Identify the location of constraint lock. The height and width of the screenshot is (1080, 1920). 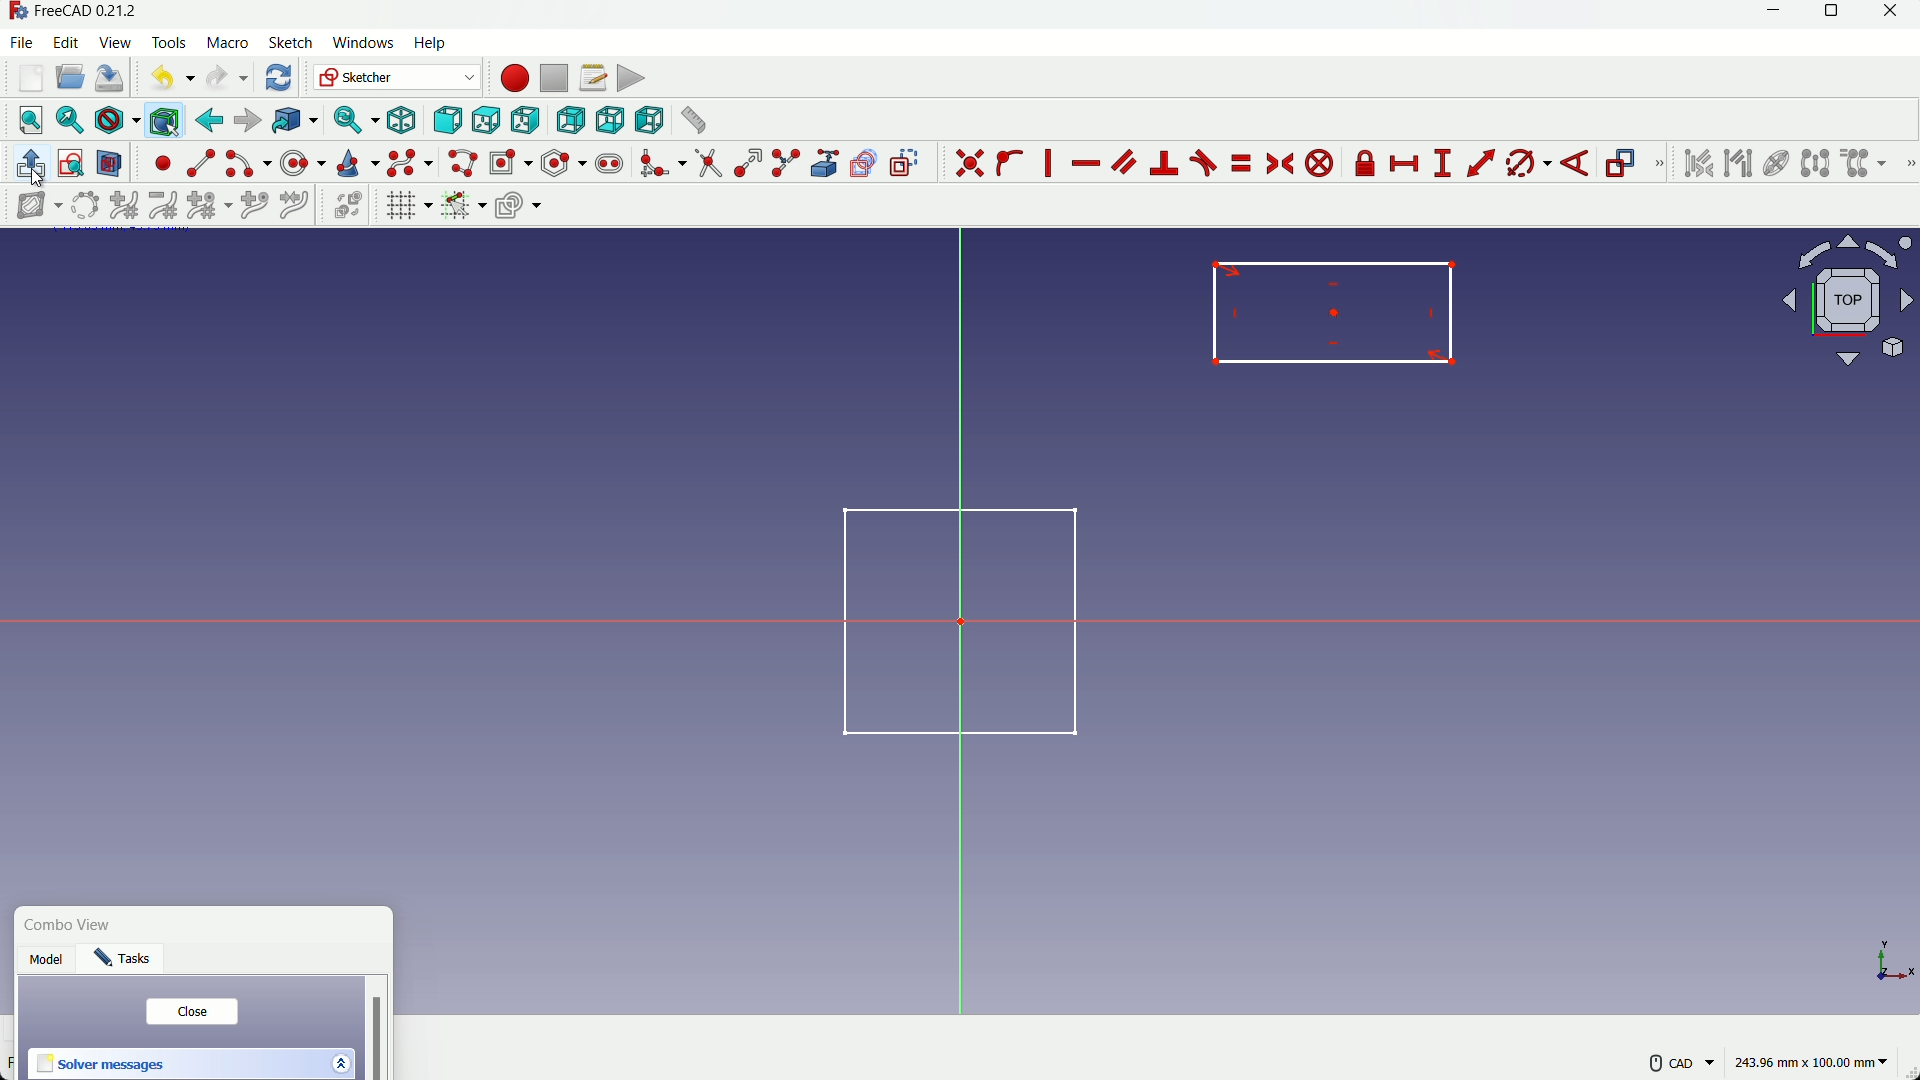
(1366, 167).